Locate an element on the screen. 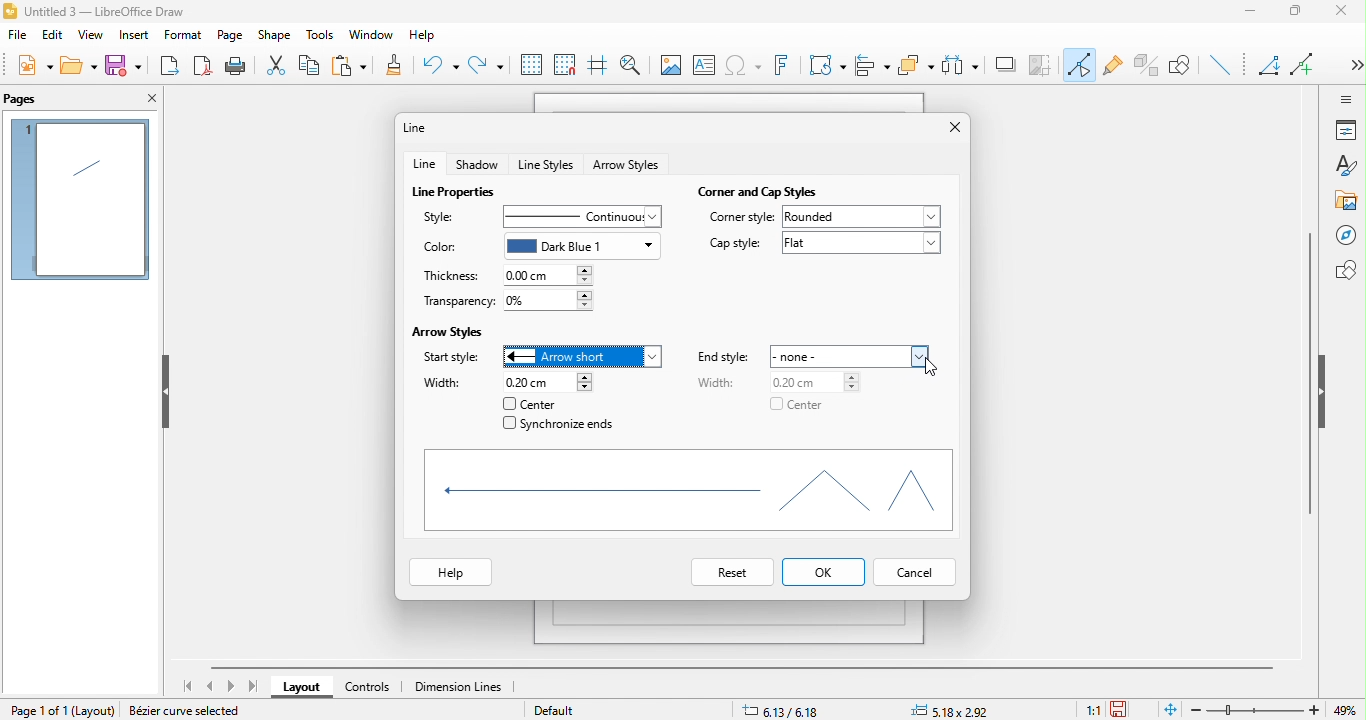 This screenshot has width=1366, height=720. last page is located at coordinates (252, 686).